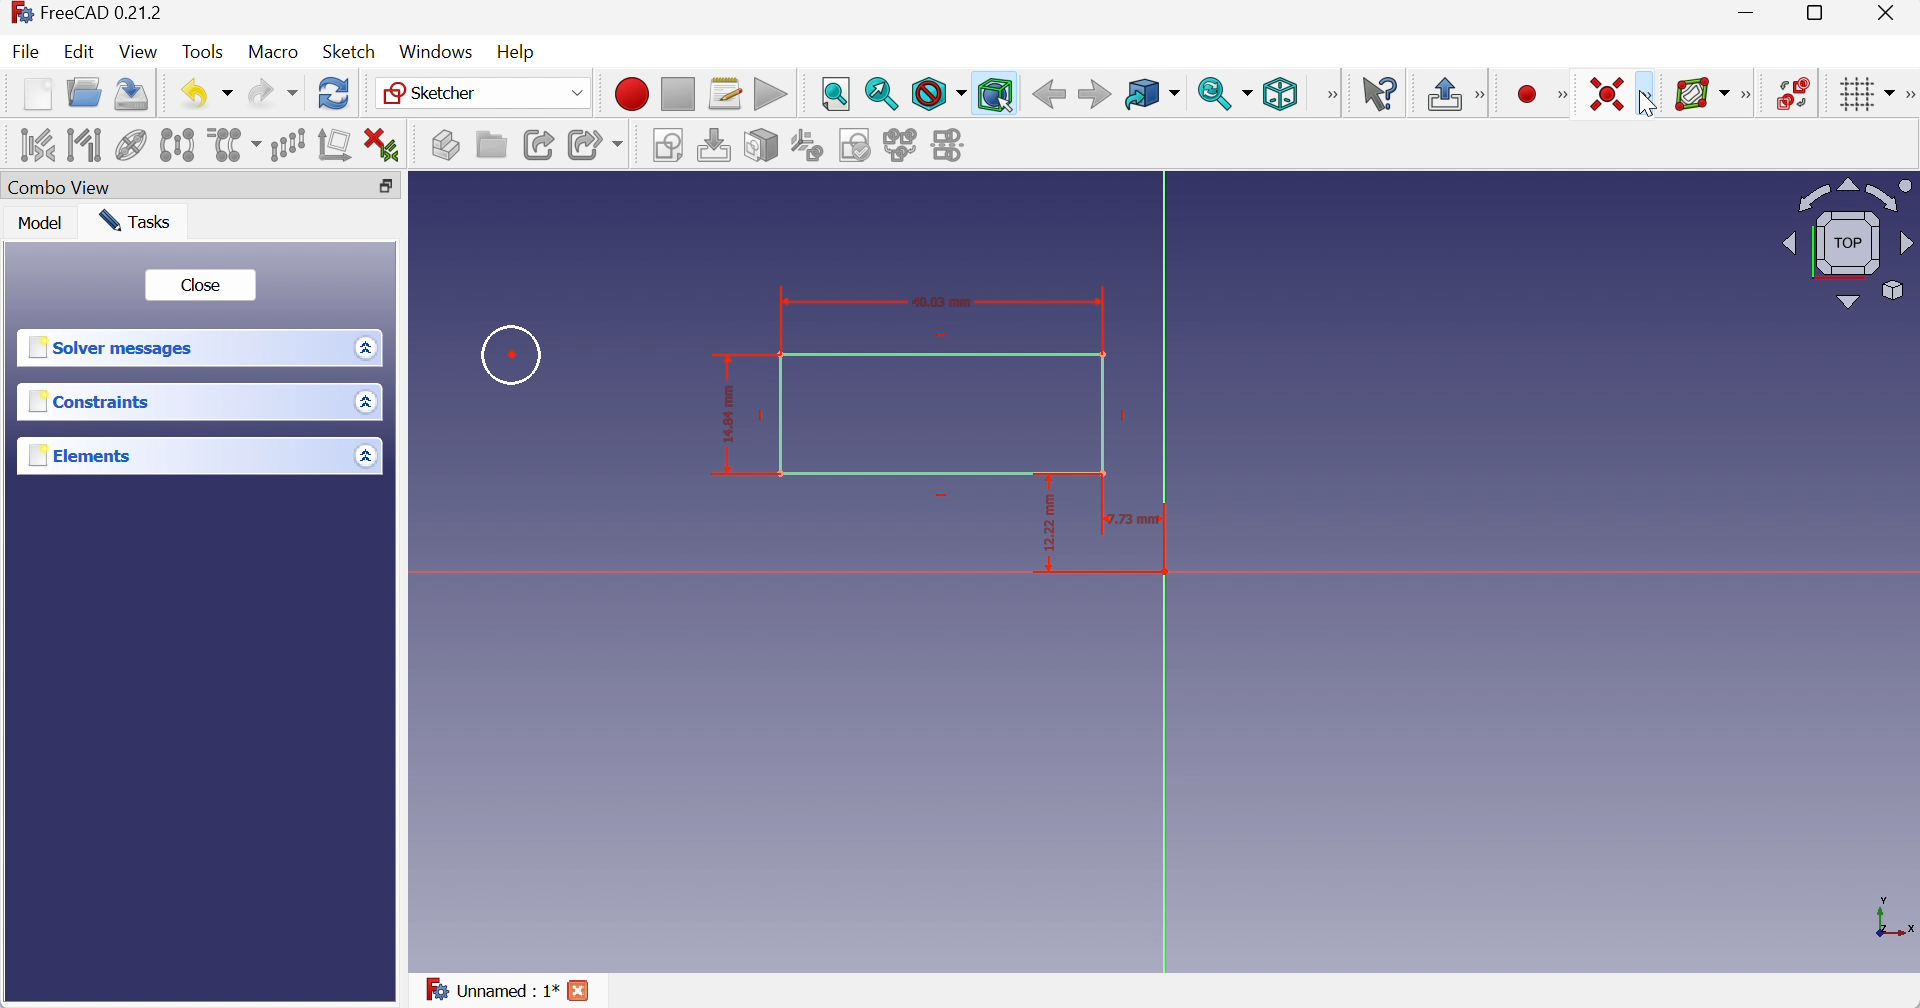 The image size is (1920, 1008). I want to click on Toggle grid, so click(1870, 95).